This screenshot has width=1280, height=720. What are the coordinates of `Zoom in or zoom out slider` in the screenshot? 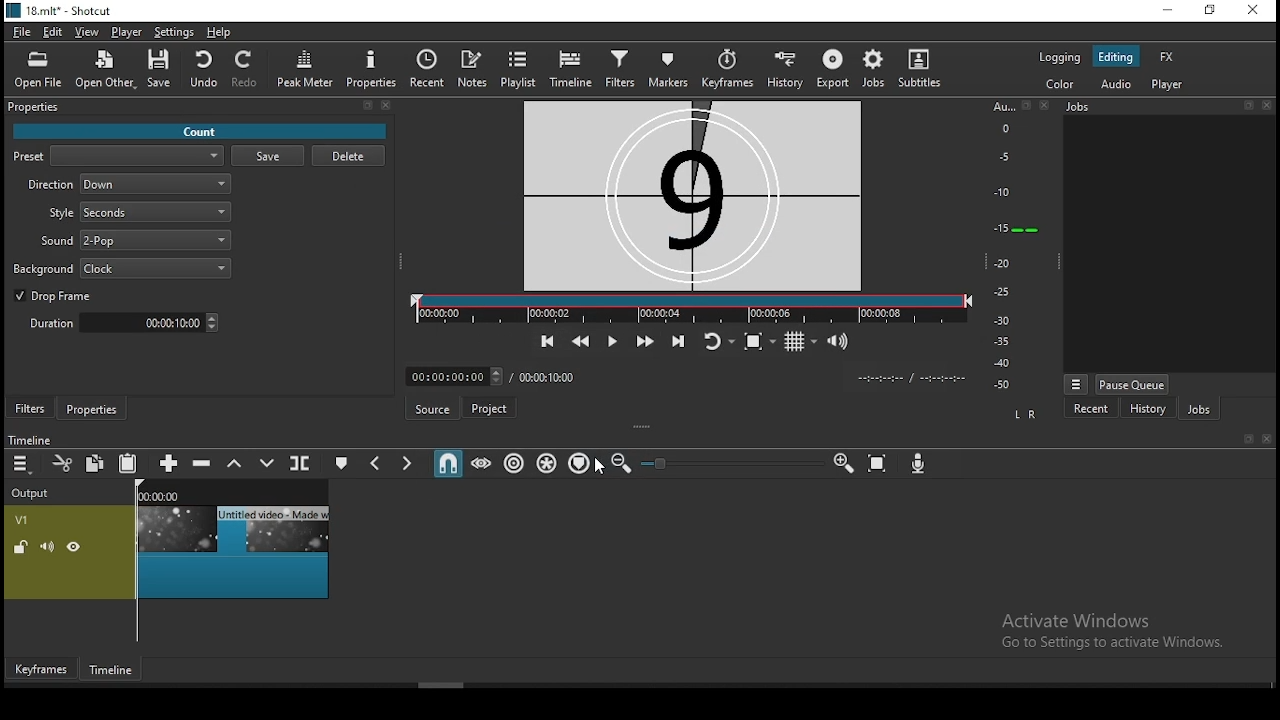 It's located at (731, 463).